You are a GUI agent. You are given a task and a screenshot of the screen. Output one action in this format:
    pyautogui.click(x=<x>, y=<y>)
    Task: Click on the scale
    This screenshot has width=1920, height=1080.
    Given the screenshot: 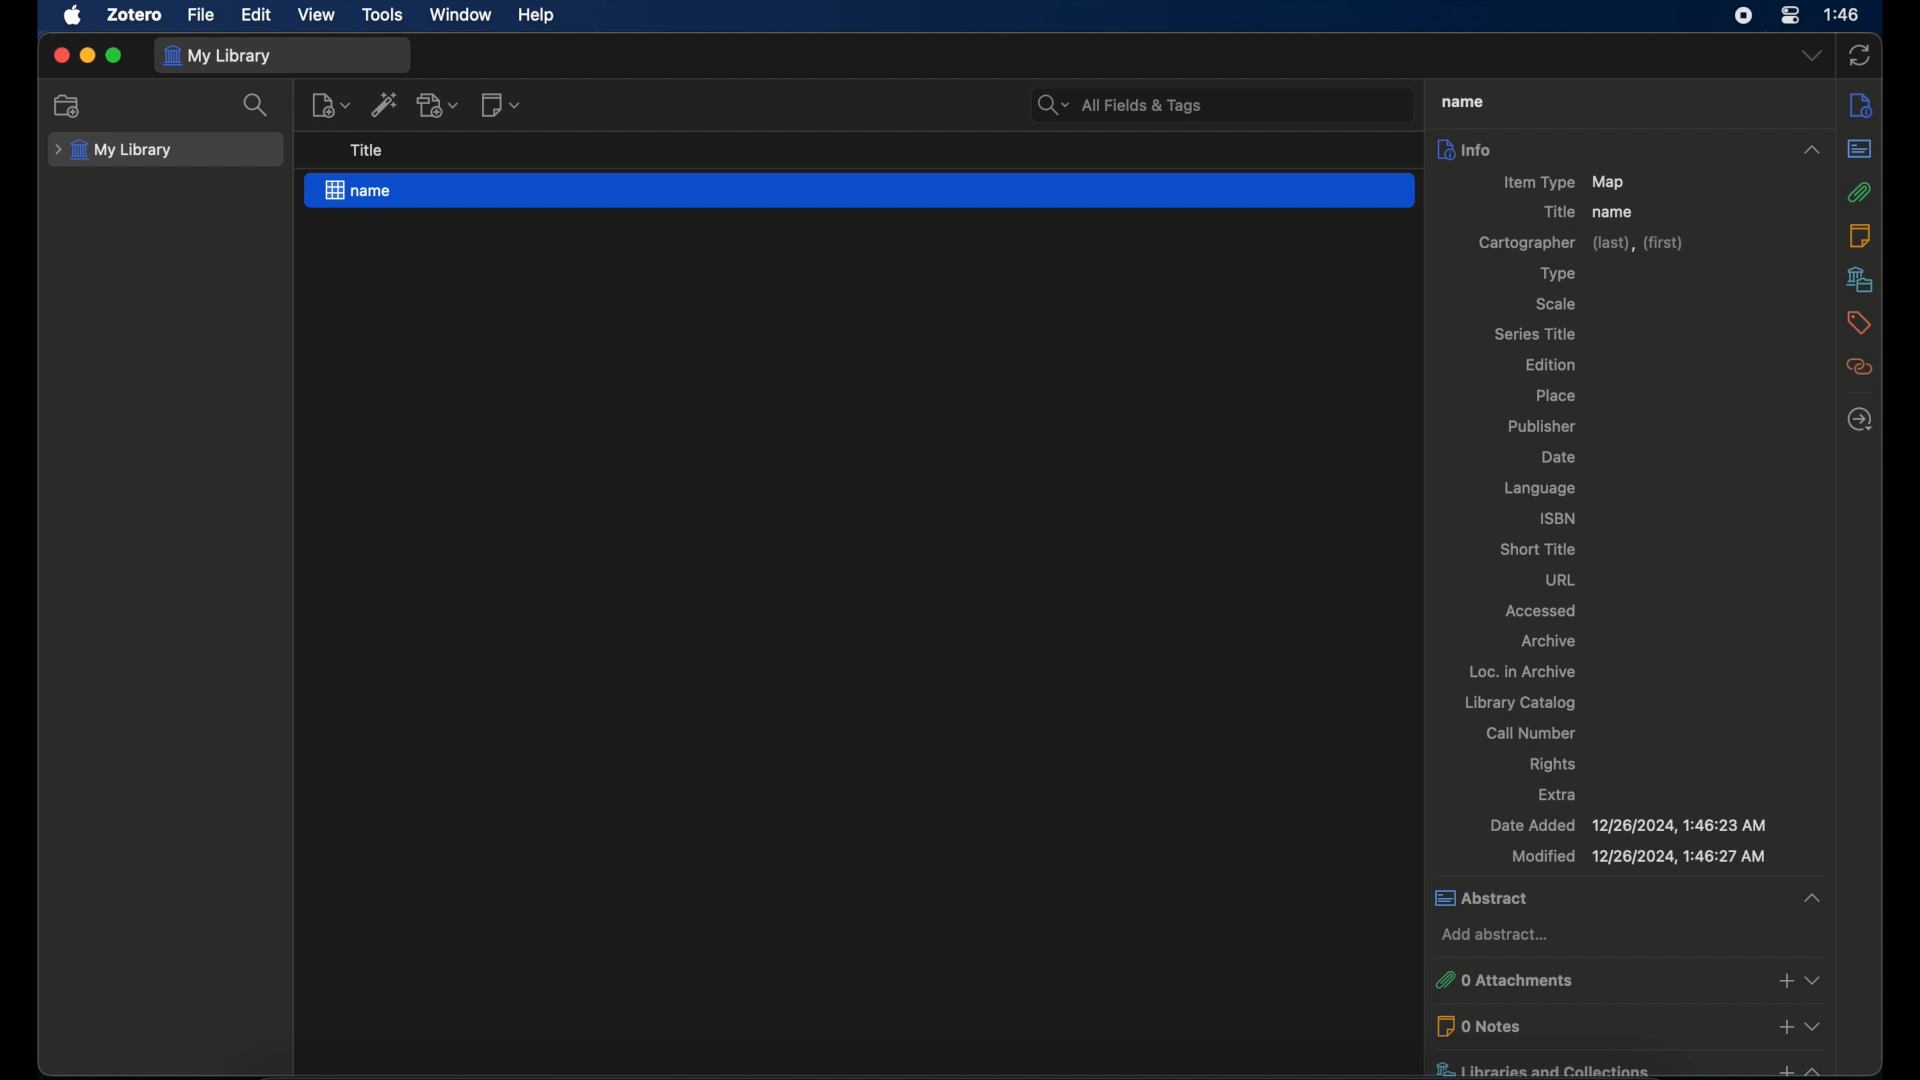 What is the action you would take?
    pyautogui.click(x=1555, y=304)
    